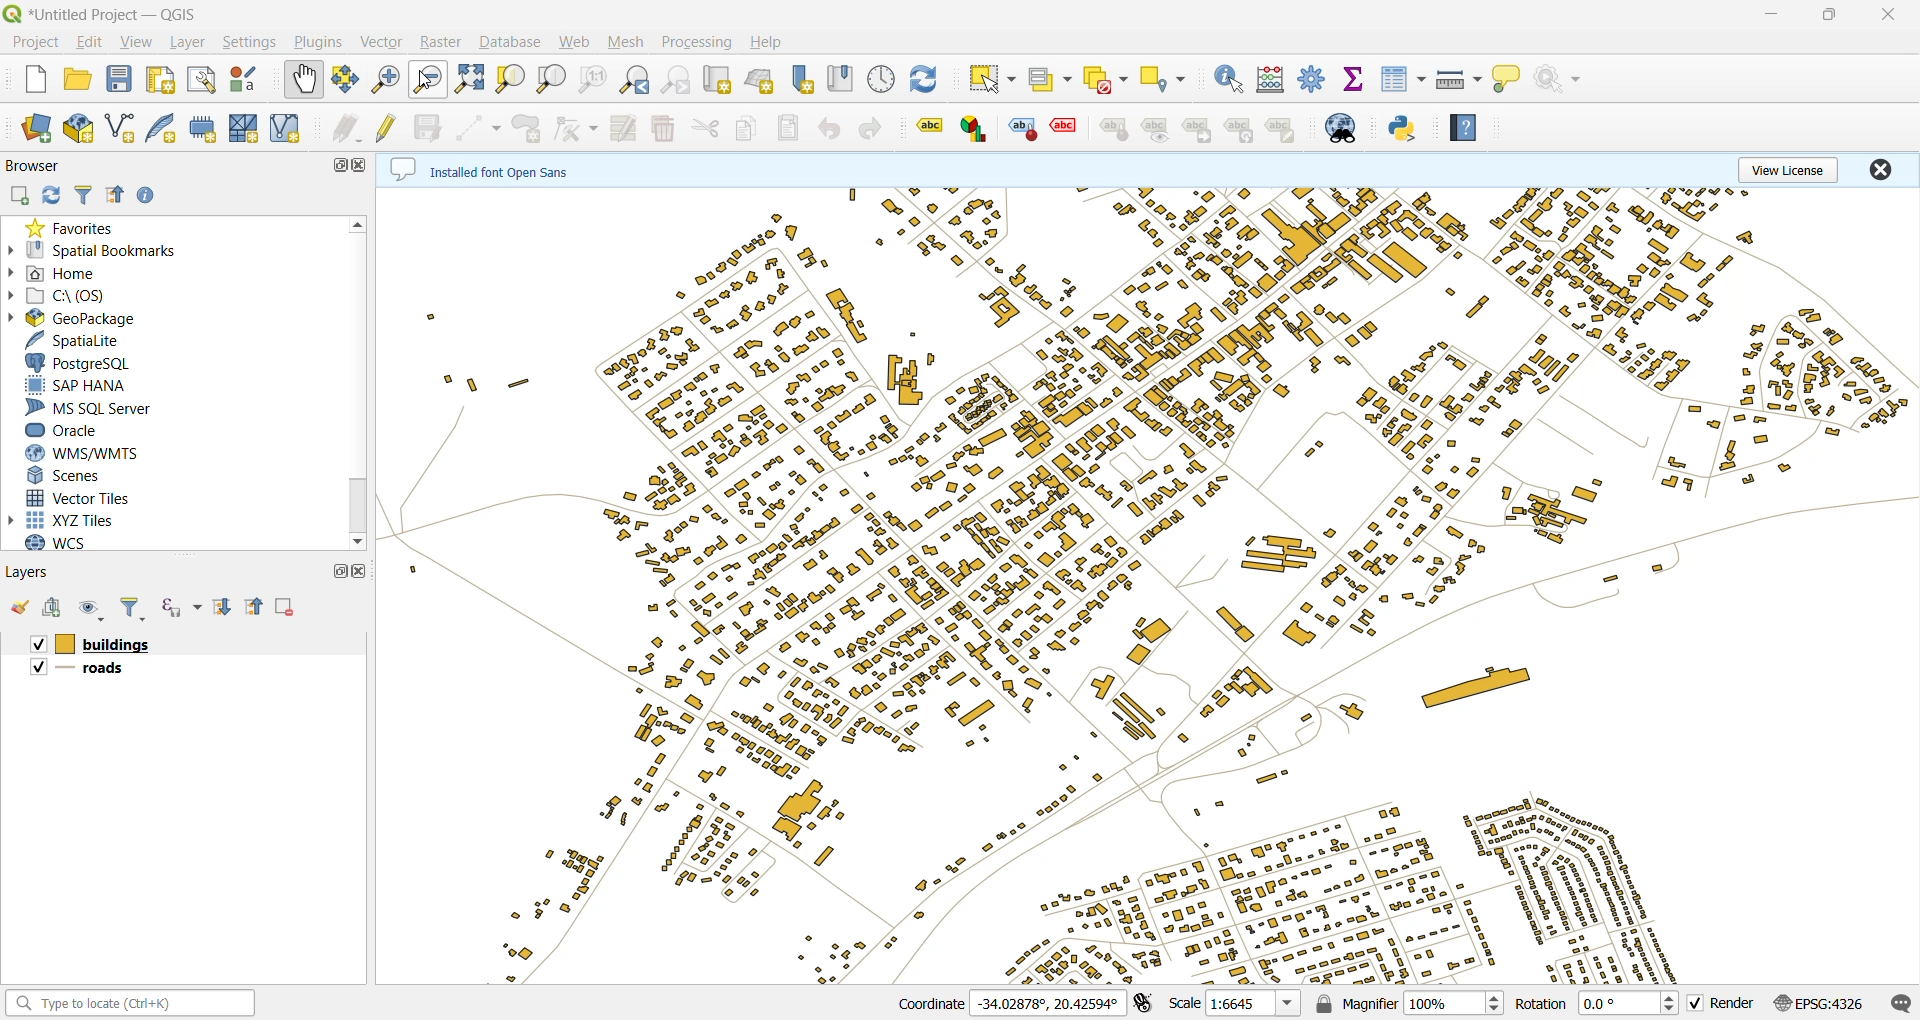 The image size is (1920, 1020). I want to click on label, so click(1065, 126).